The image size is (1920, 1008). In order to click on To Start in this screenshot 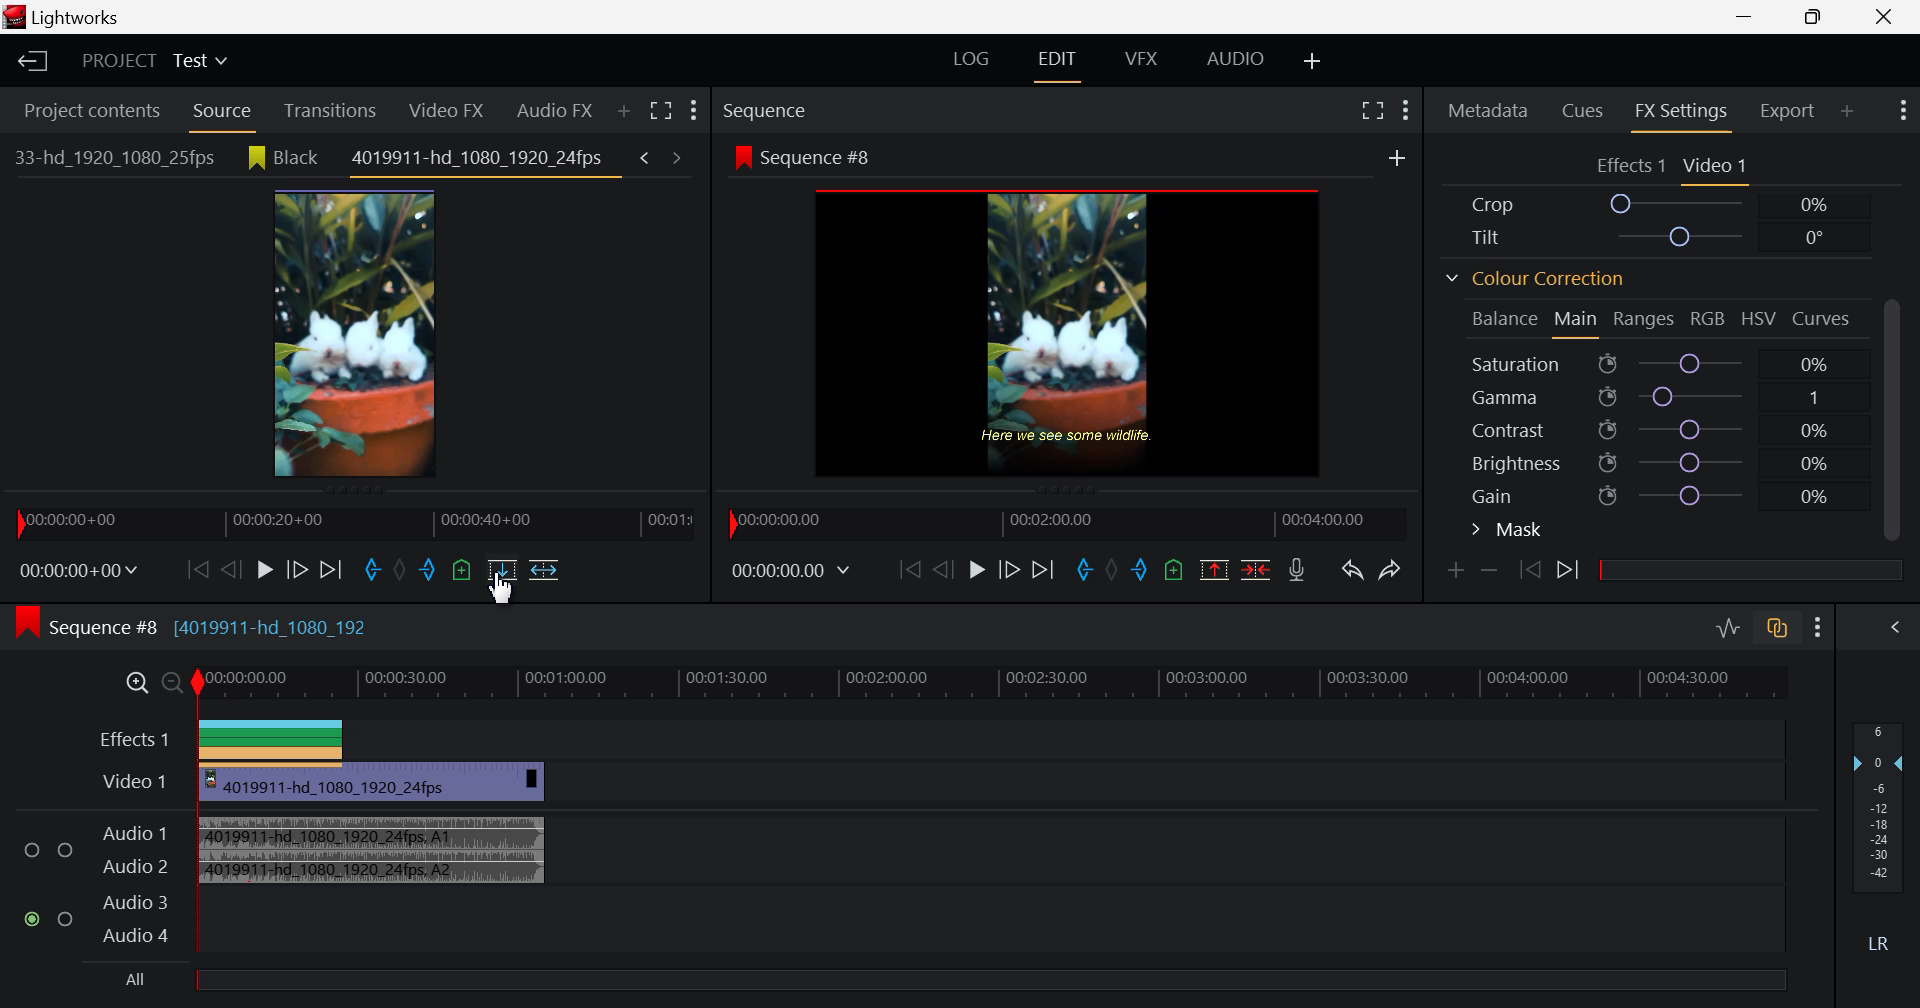, I will do `click(910, 571)`.